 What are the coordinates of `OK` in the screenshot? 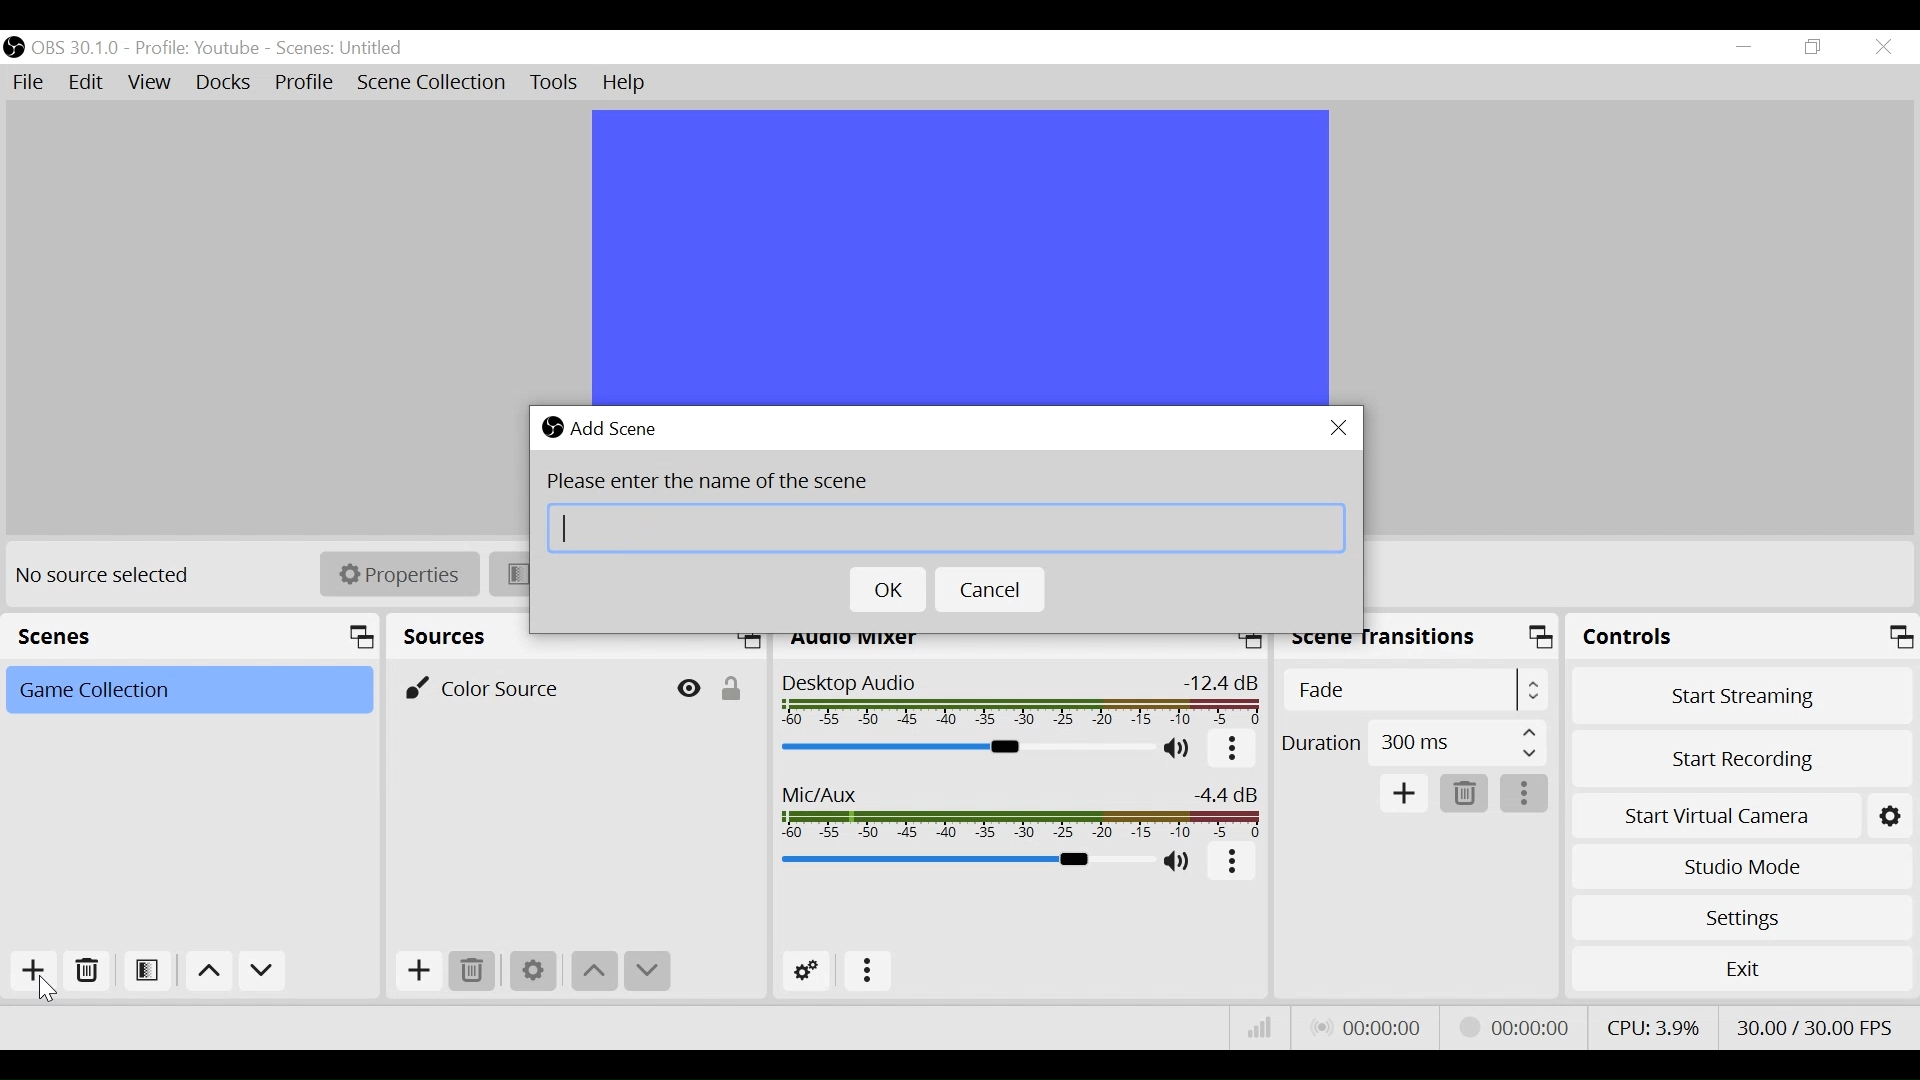 It's located at (889, 590).